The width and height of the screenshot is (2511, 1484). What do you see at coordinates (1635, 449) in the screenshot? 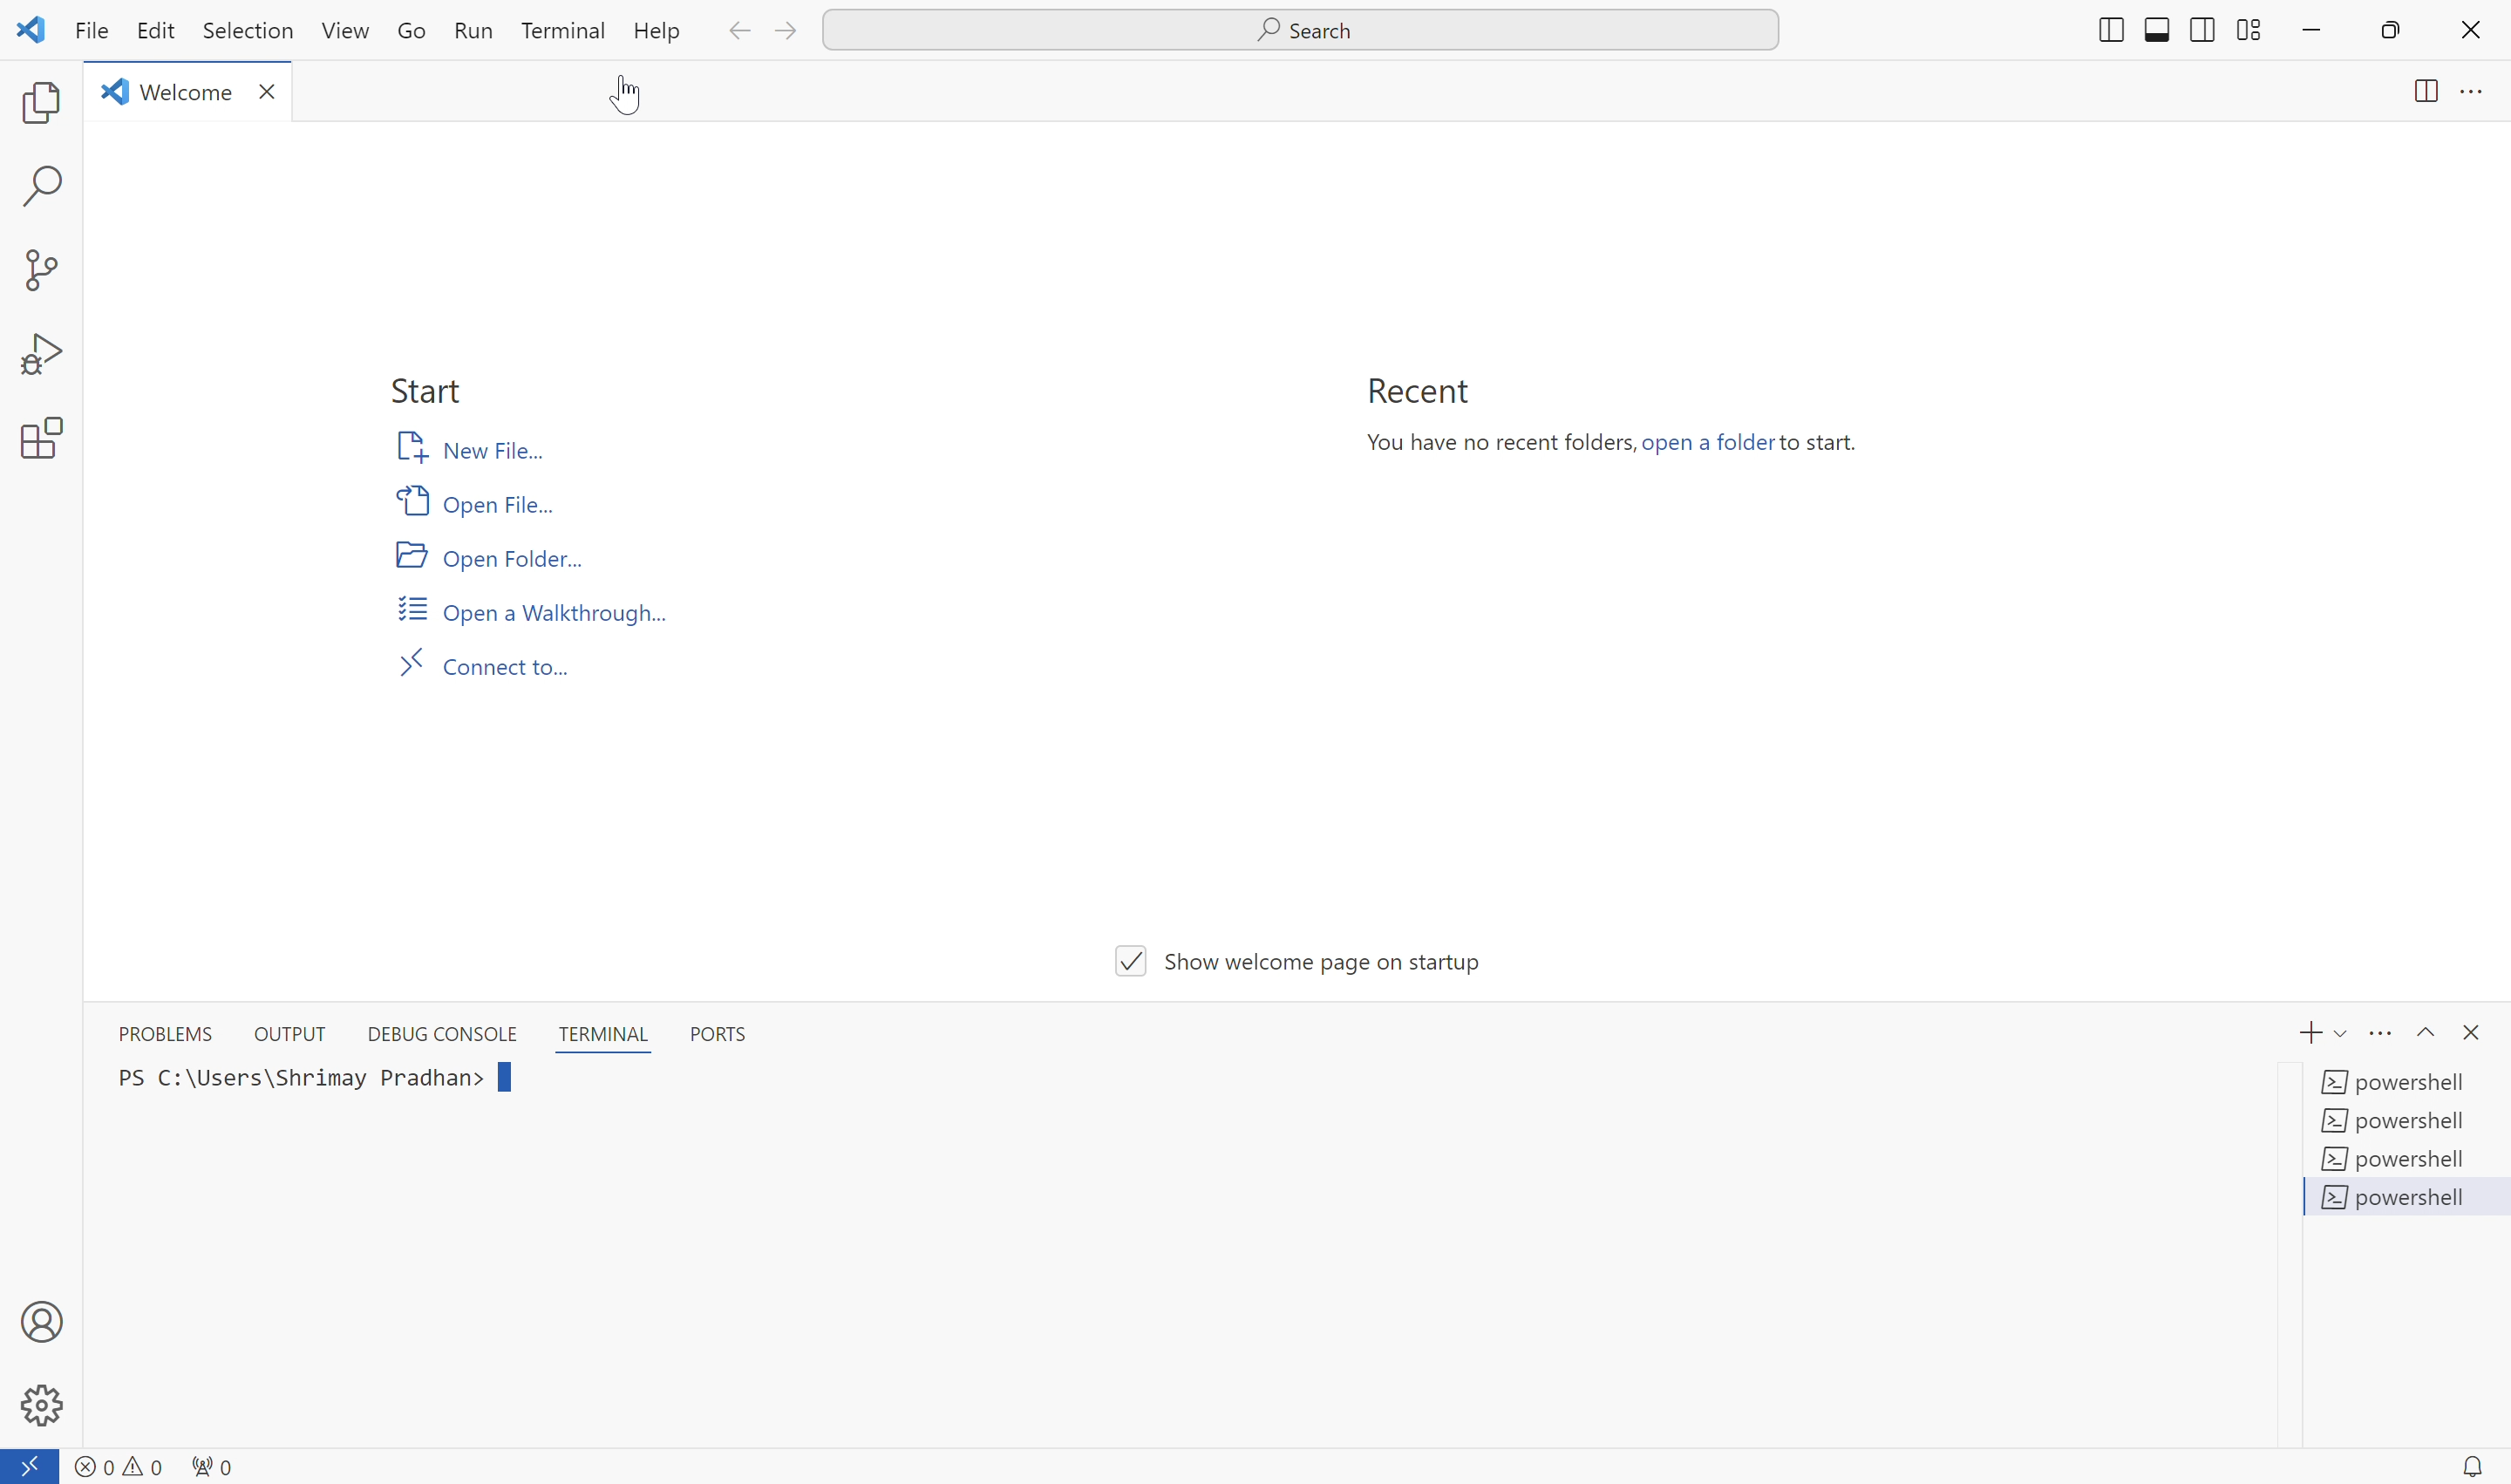
I see `You have no recent folders, open a folder to start.` at bounding box center [1635, 449].